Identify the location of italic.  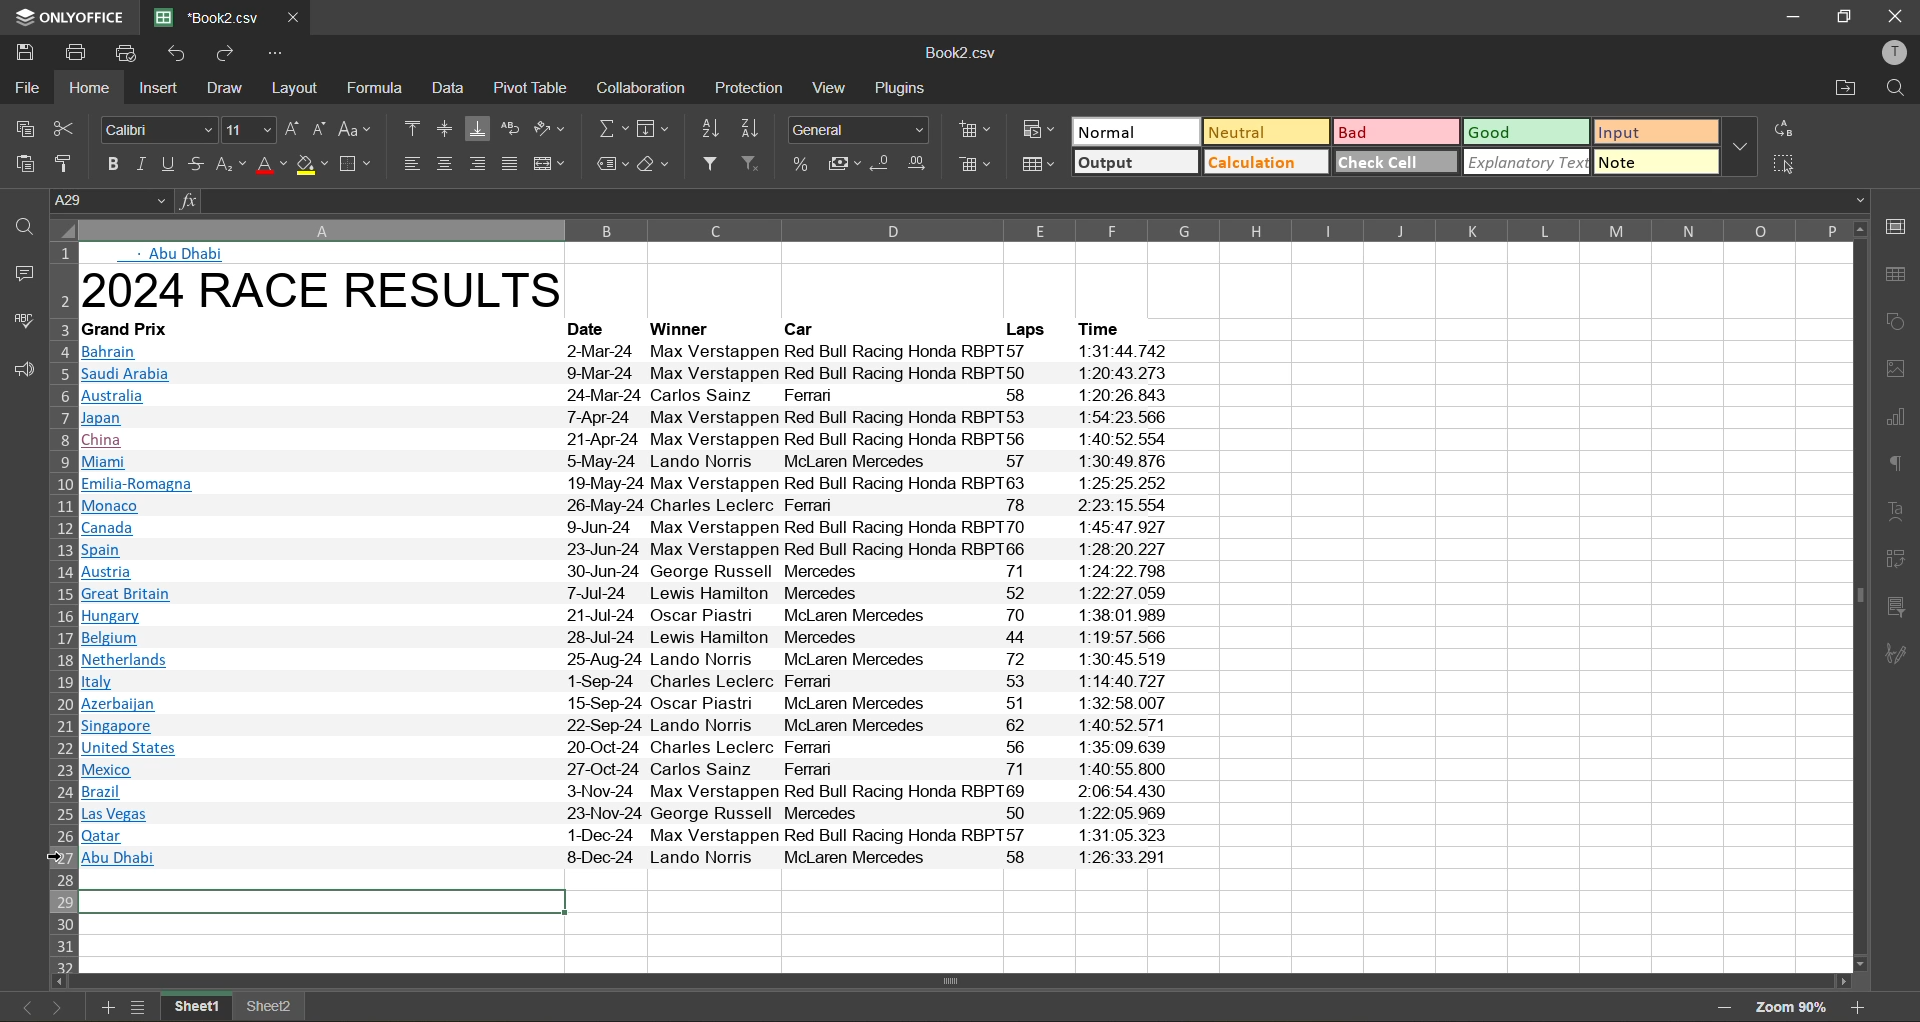
(140, 163).